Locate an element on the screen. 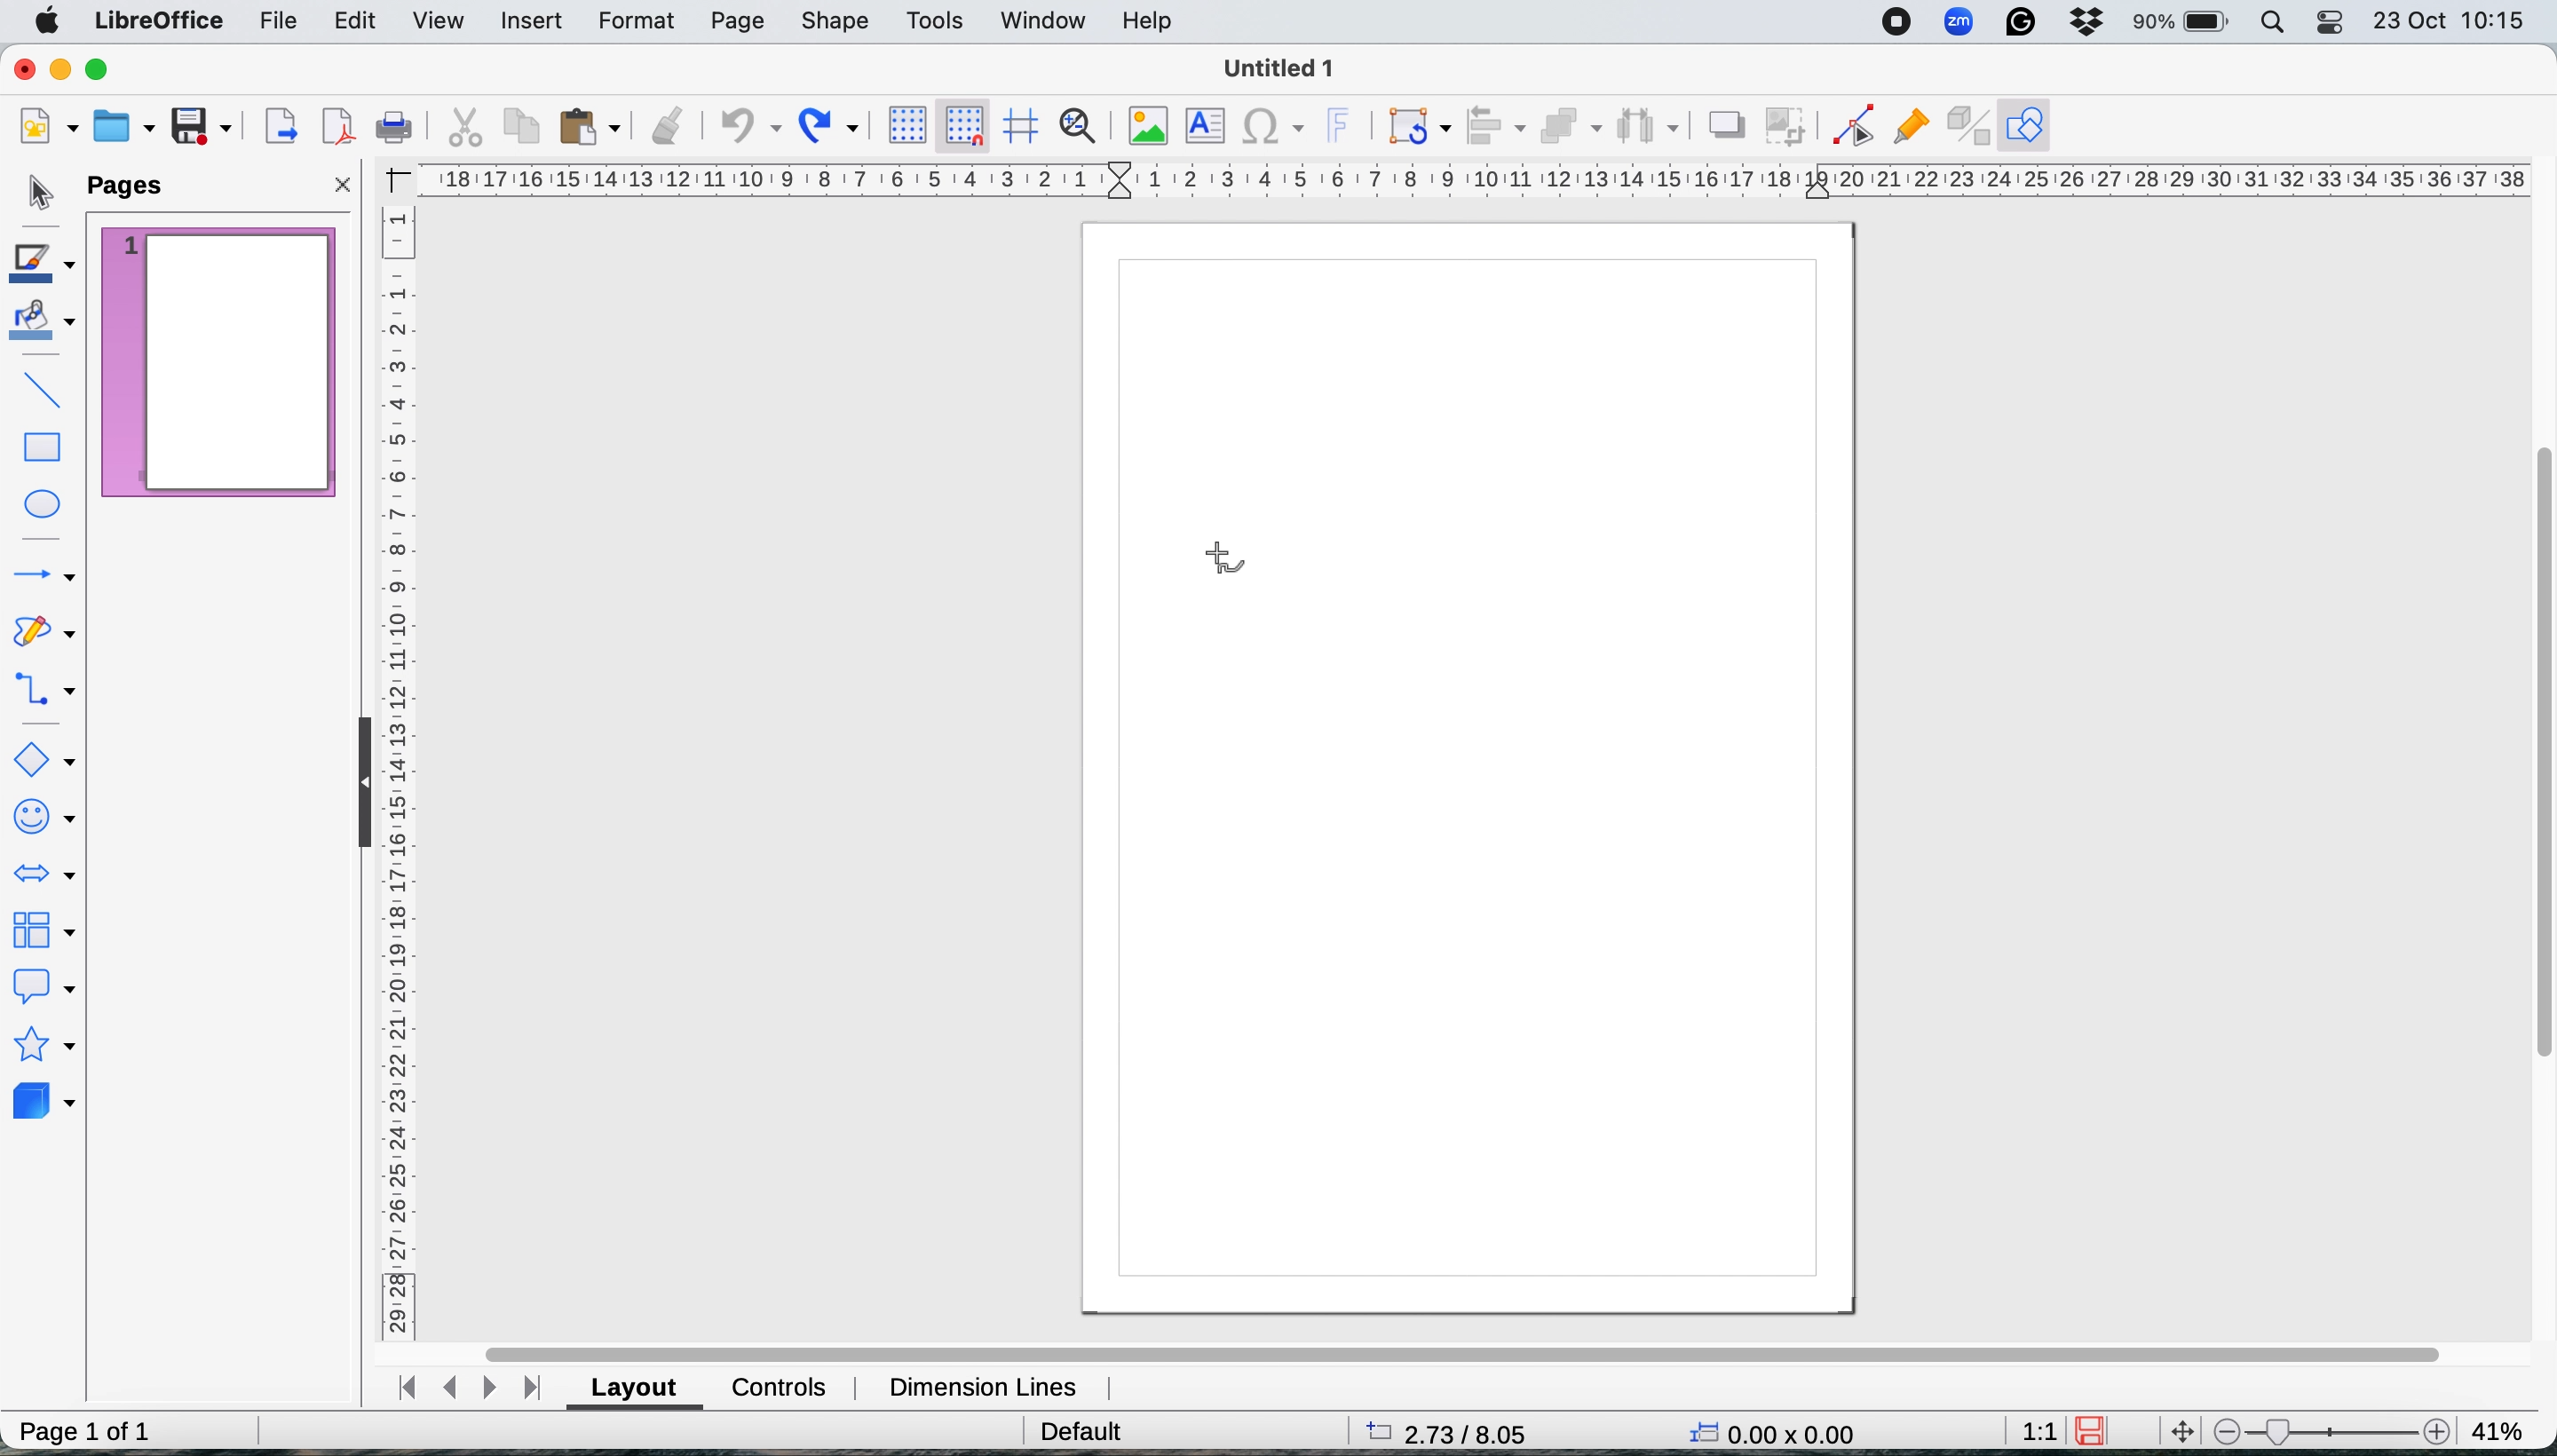 The image size is (2557, 1456). default is located at coordinates (1081, 1429).